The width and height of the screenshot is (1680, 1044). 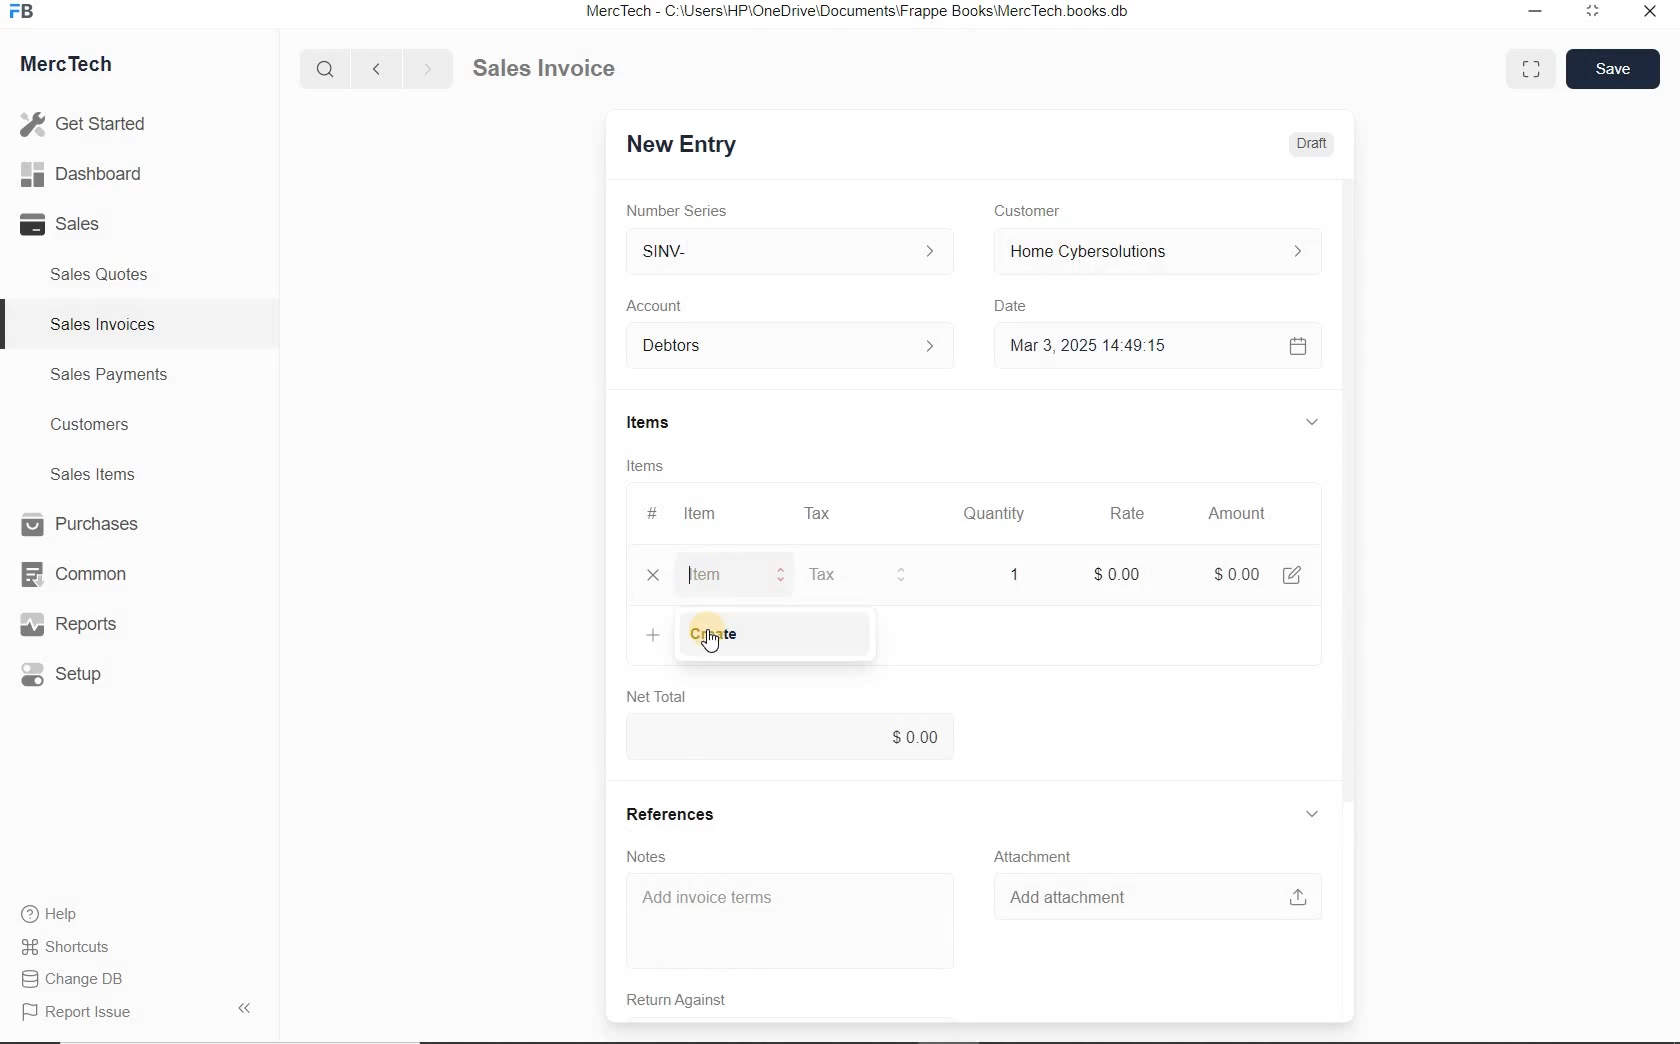 What do you see at coordinates (648, 468) in the screenshot?
I see `Items` at bounding box center [648, 468].